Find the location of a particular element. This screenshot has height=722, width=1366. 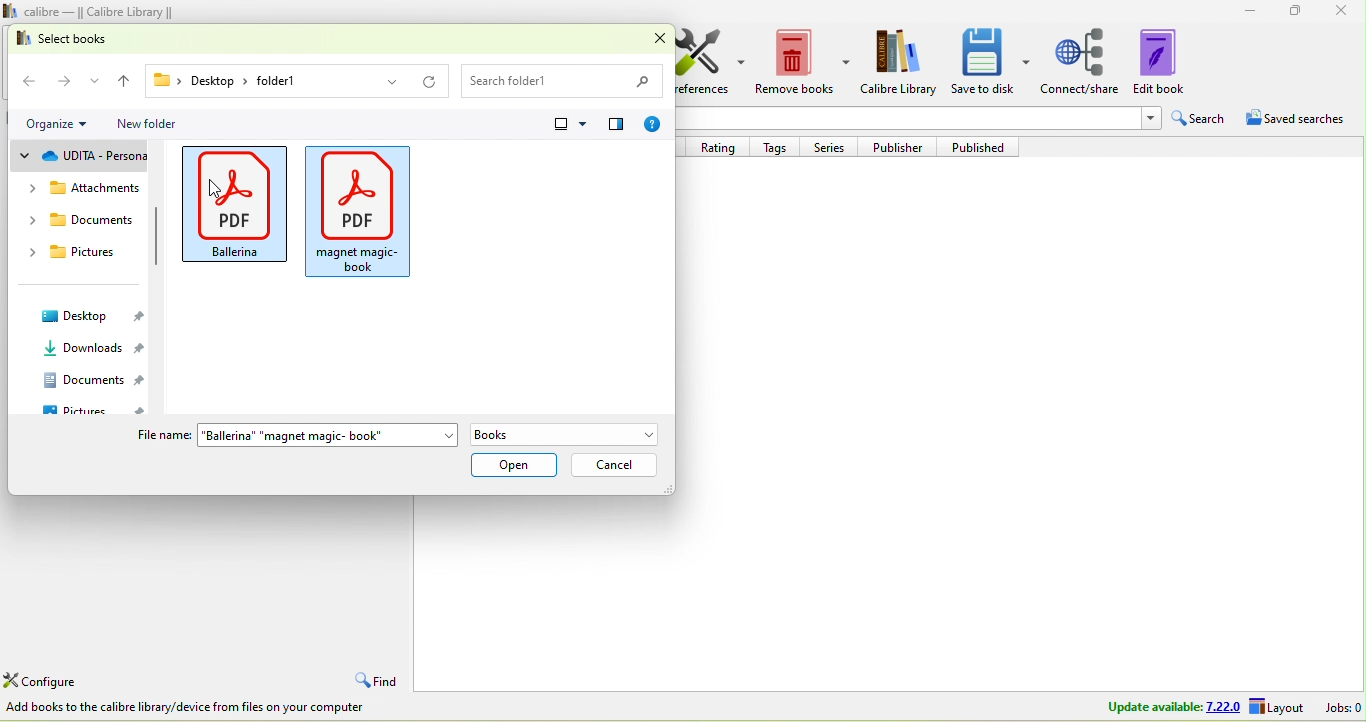

publisher is located at coordinates (904, 146).